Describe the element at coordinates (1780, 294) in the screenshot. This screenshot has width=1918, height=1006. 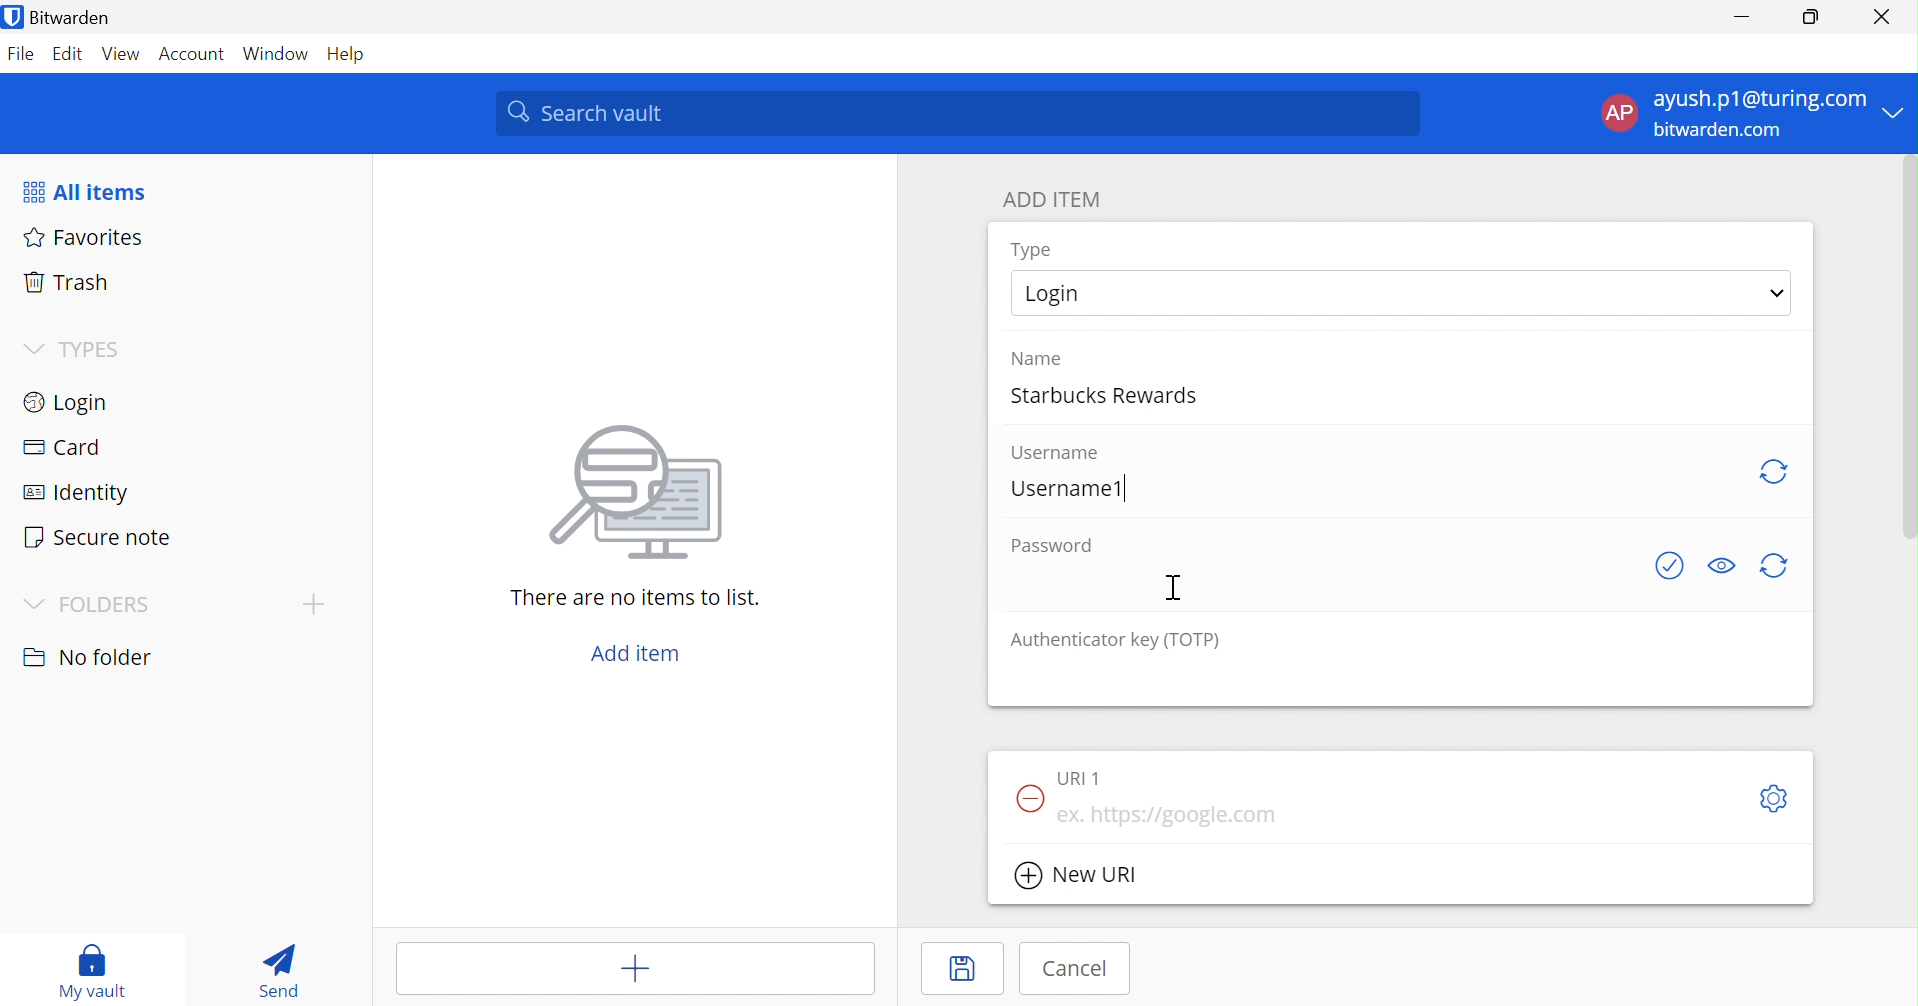
I see `Drop Down` at that location.